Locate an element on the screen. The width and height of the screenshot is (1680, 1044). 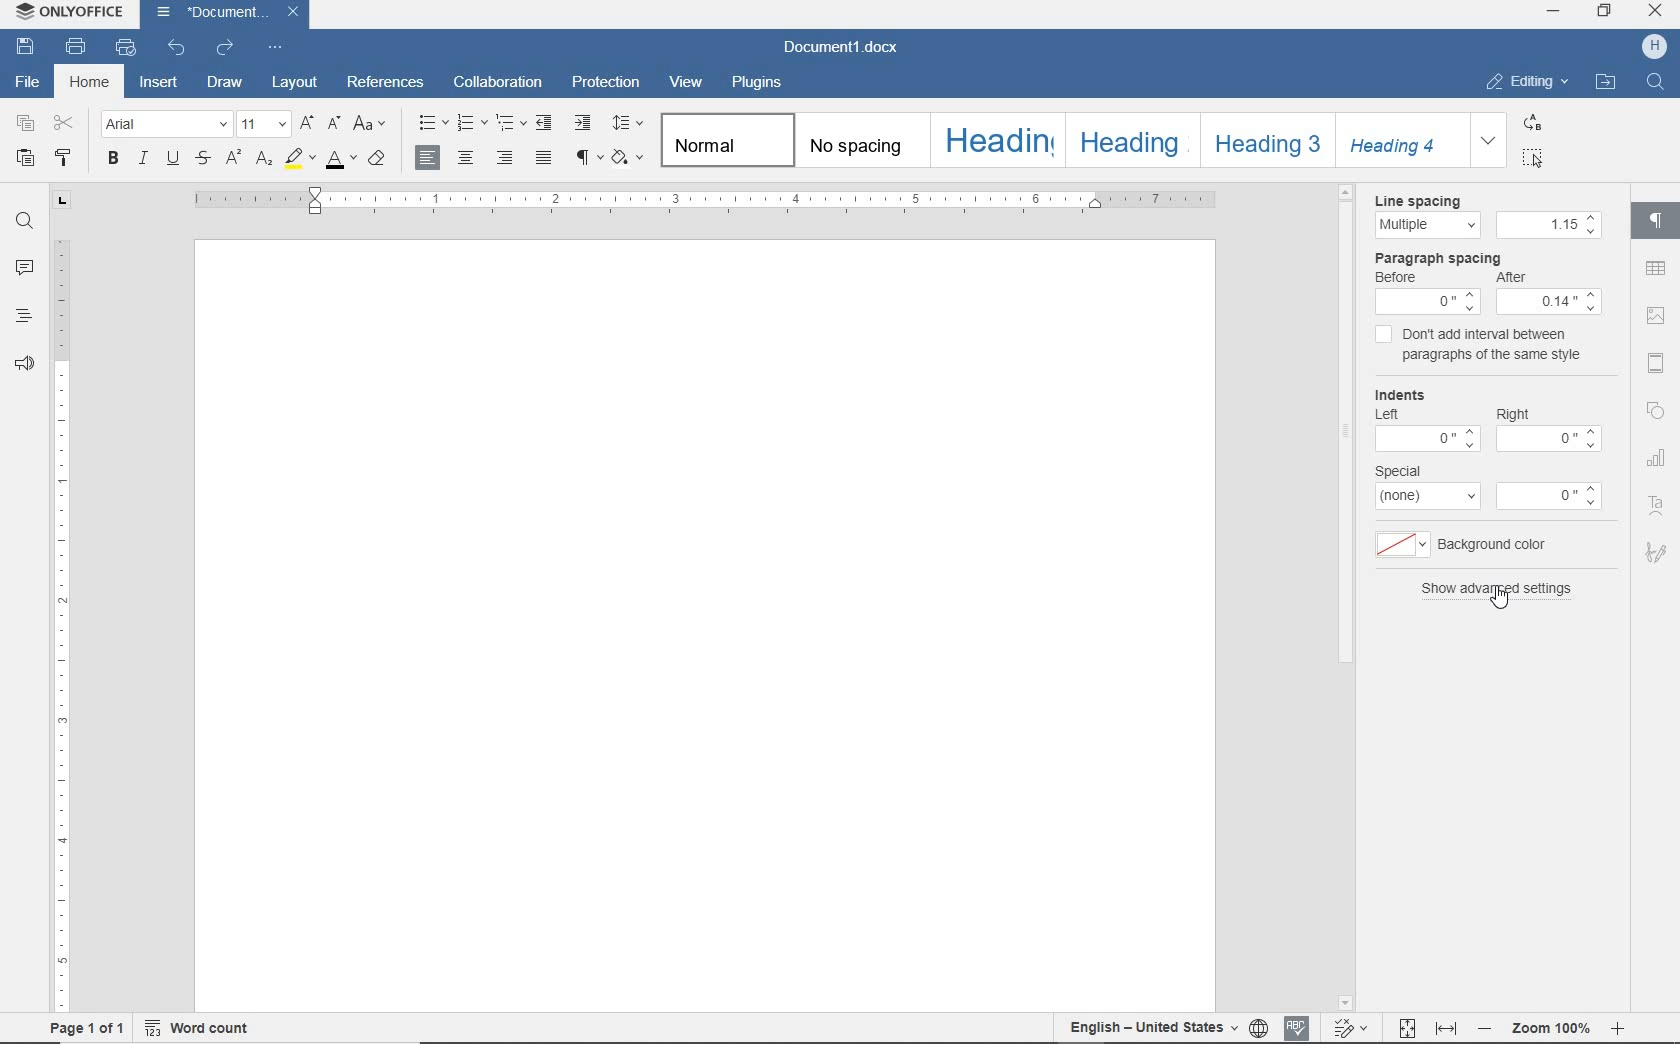
draw is located at coordinates (227, 83).